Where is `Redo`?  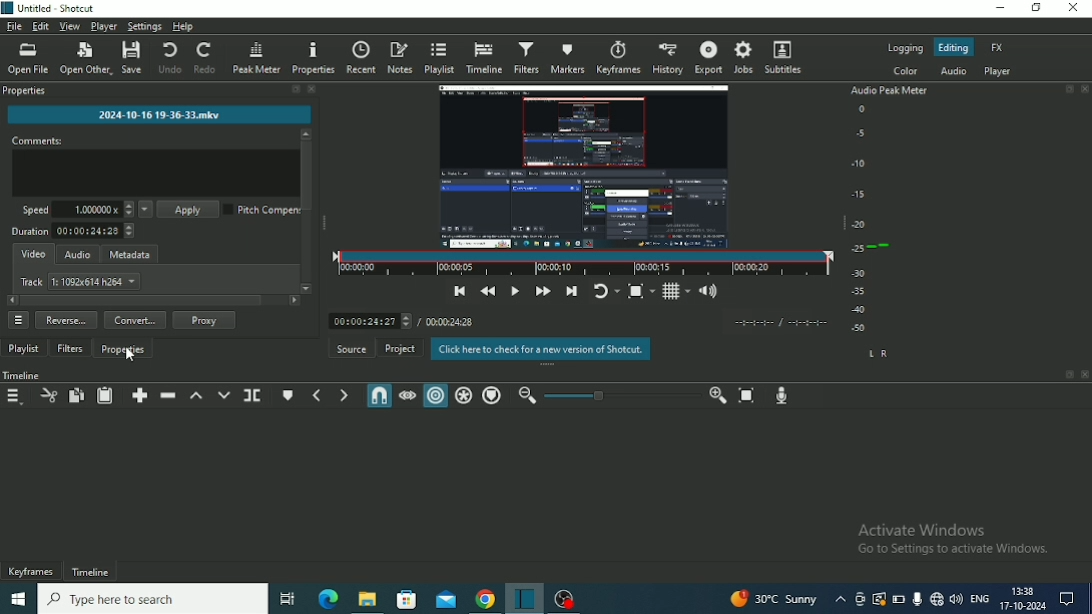 Redo is located at coordinates (206, 57).